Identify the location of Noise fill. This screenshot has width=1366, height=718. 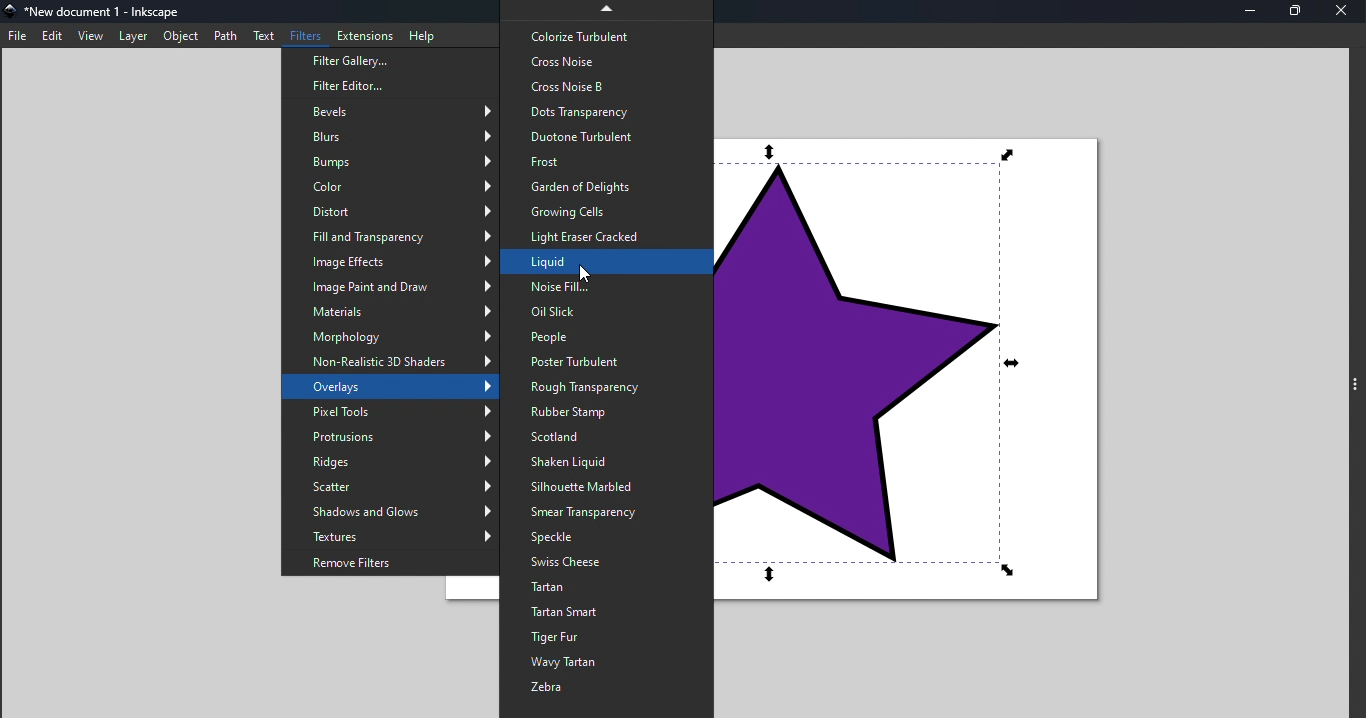
(607, 286).